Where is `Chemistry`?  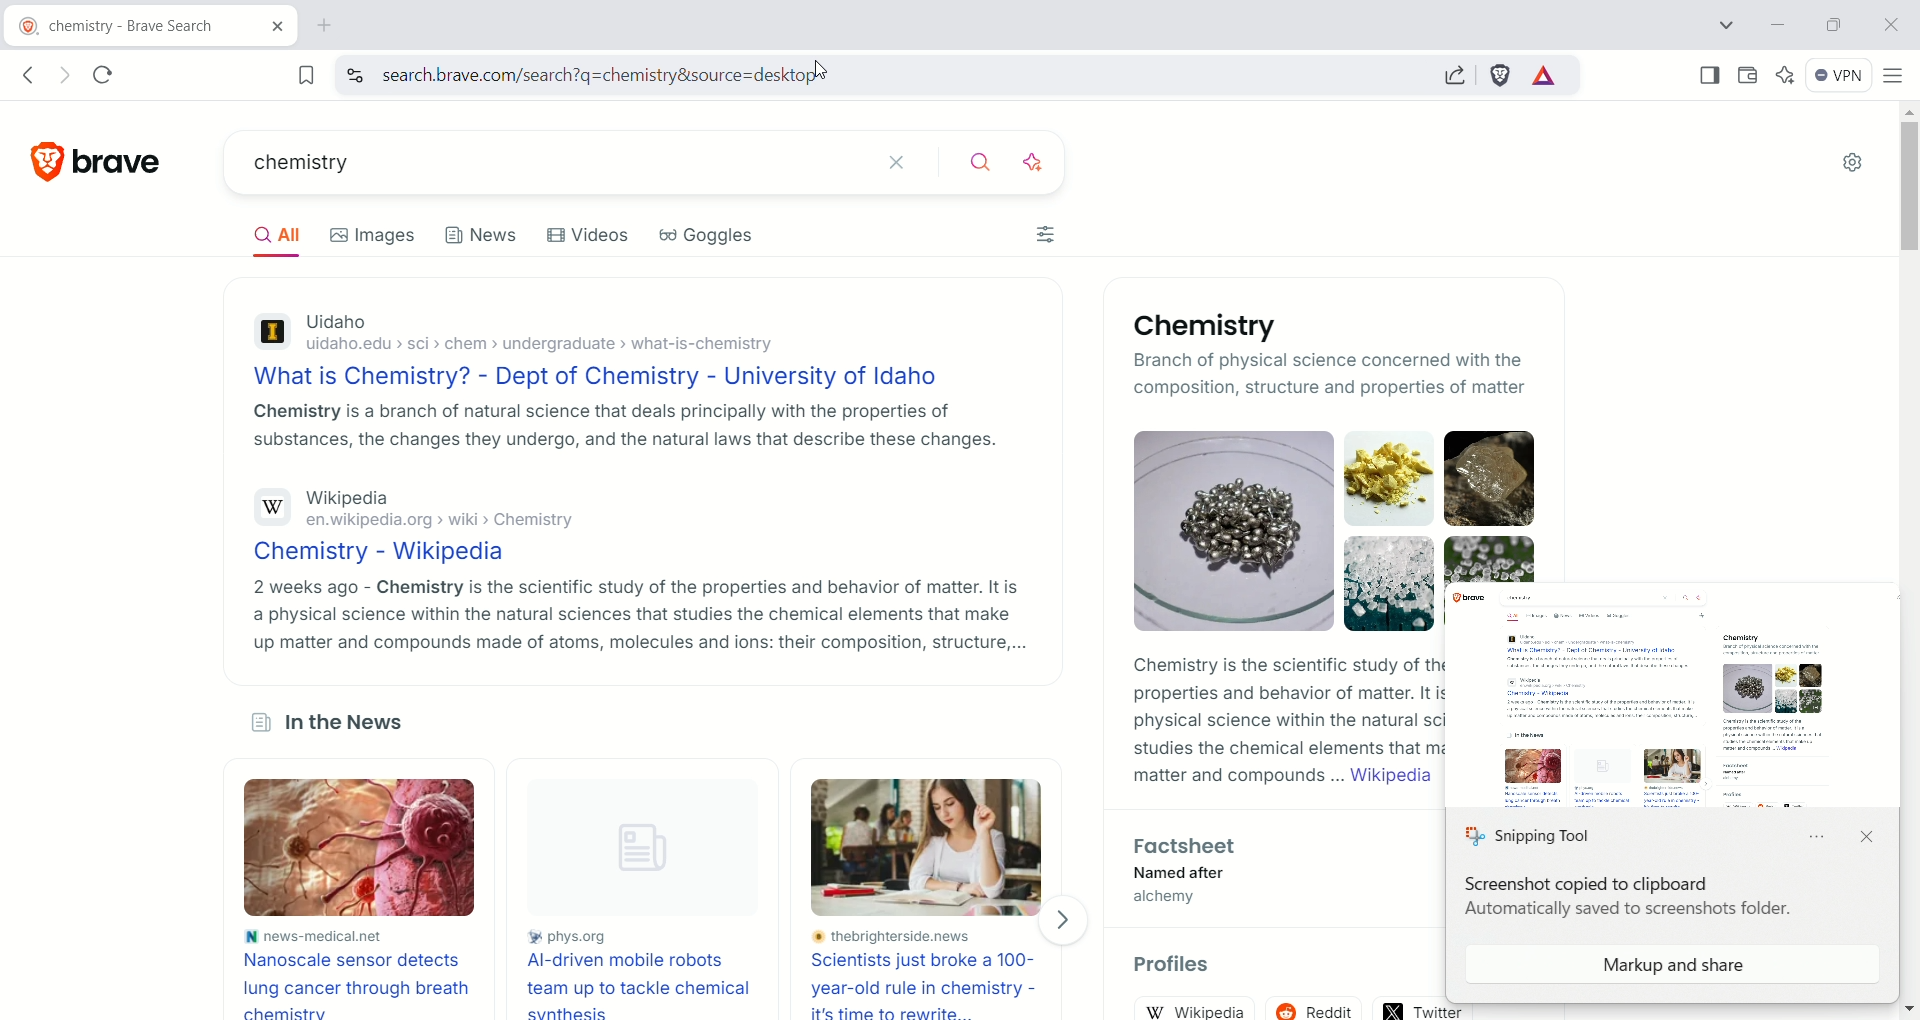 Chemistry is located at coordinates (1198, 326).